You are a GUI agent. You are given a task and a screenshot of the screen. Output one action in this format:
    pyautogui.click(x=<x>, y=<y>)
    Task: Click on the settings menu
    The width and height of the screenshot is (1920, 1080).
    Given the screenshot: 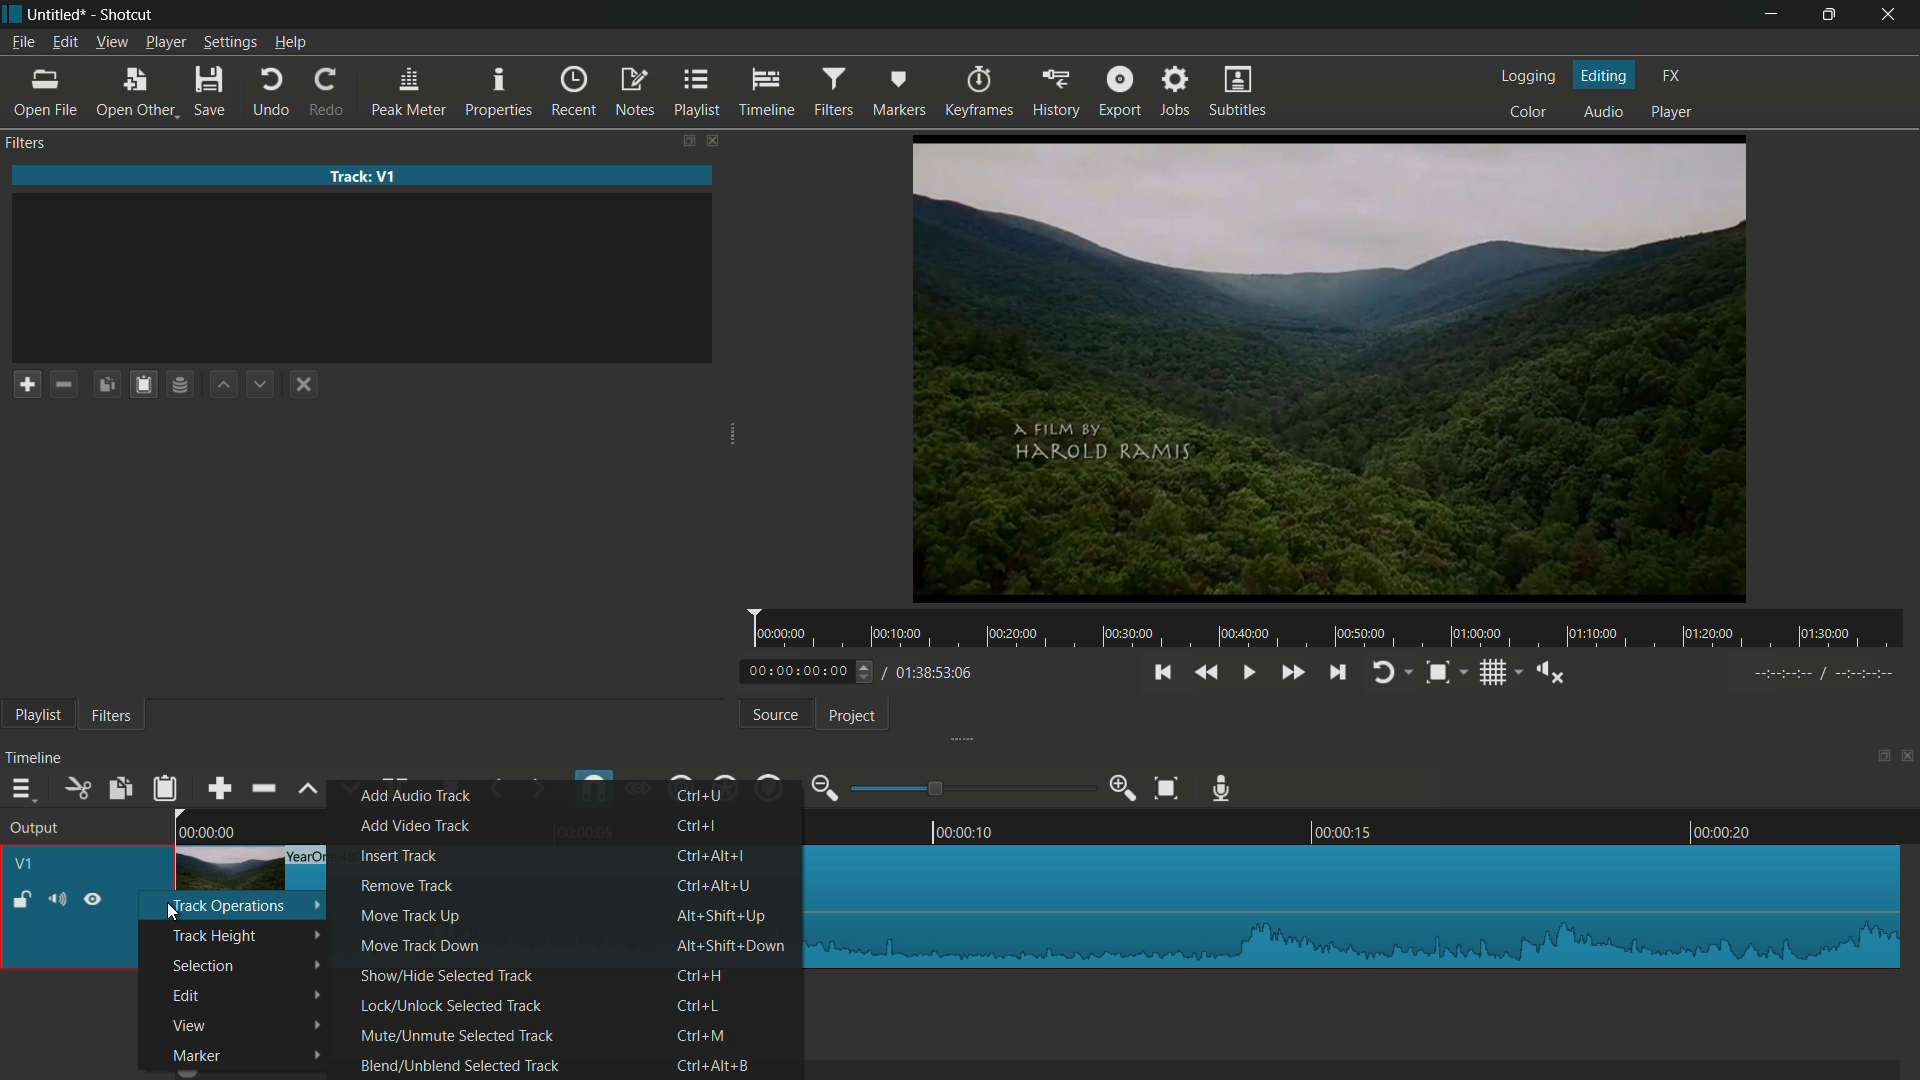 What is the action you would take?
    pyautogui.click(x=229, y=42)
    